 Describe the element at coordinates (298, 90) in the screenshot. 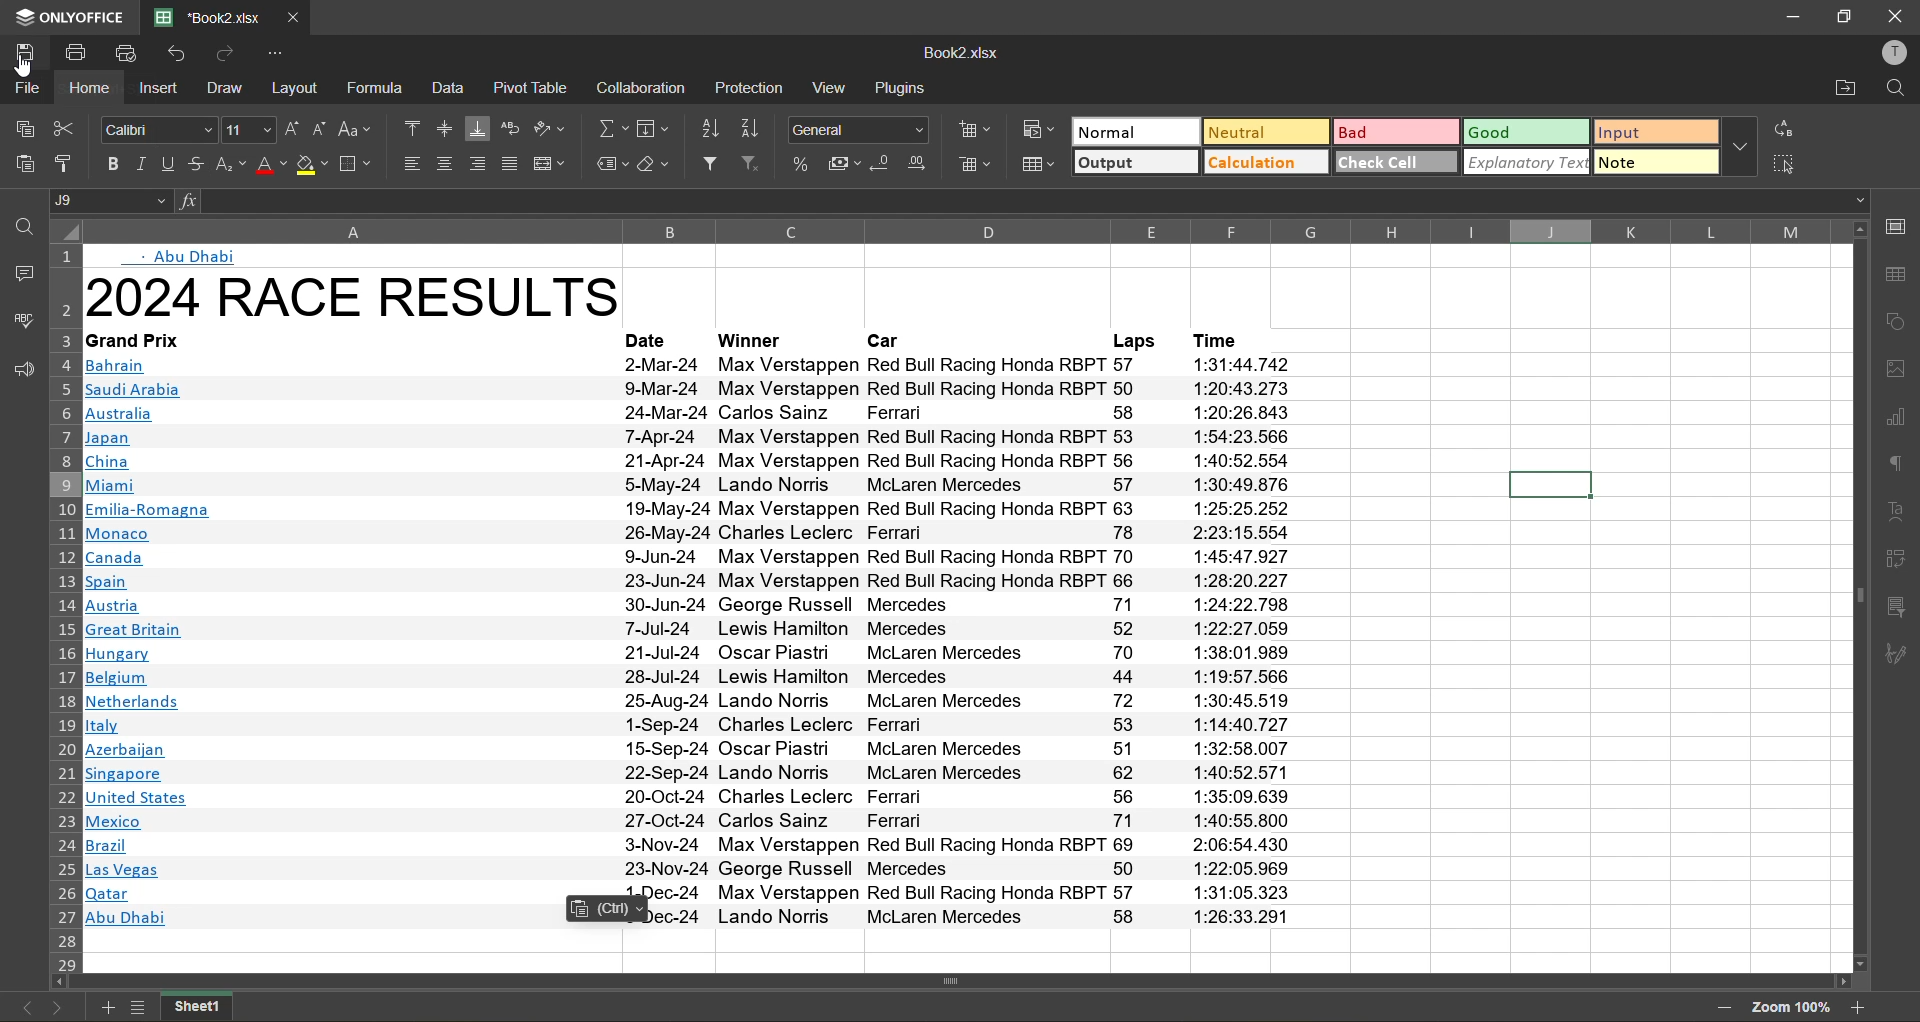

I see `layout` at that location.